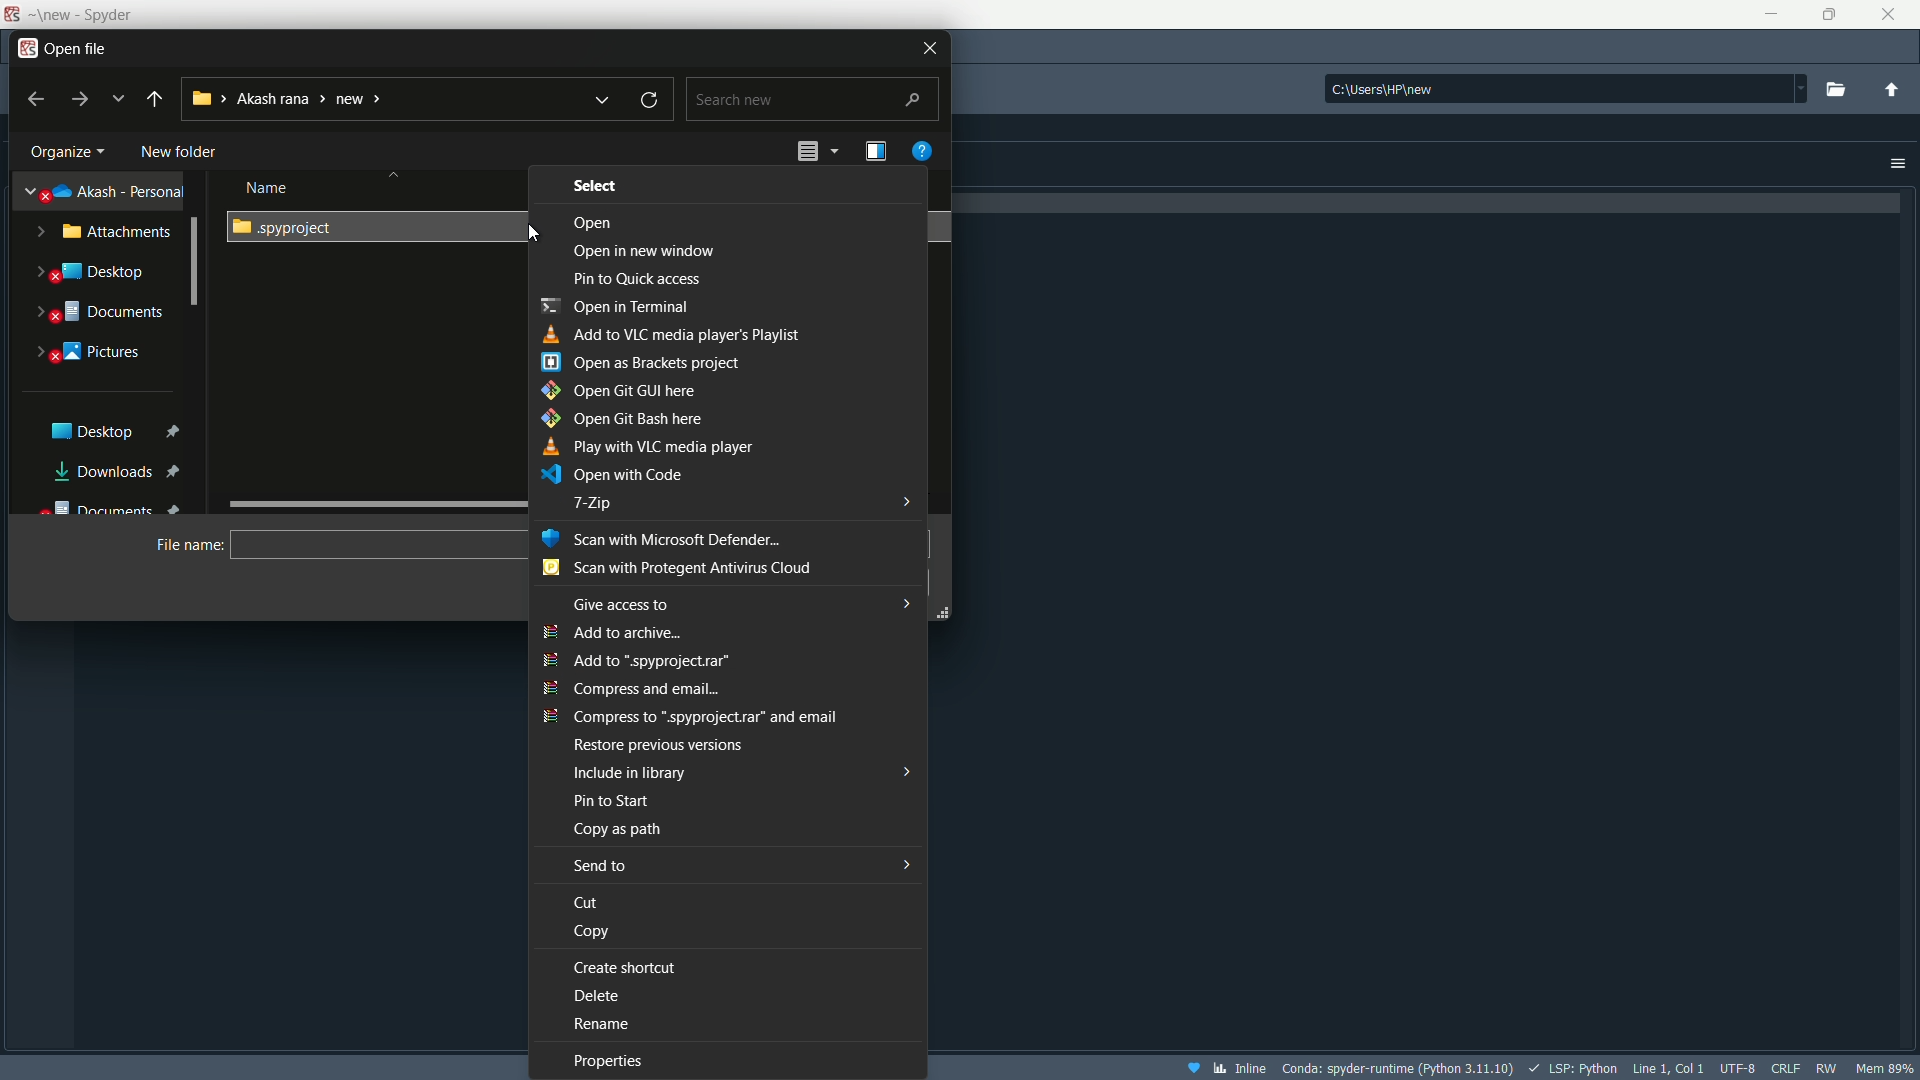 This screenshot has width=1920, height=1080. I want to click on add to ".spyproject.rar", so click(656, 662).